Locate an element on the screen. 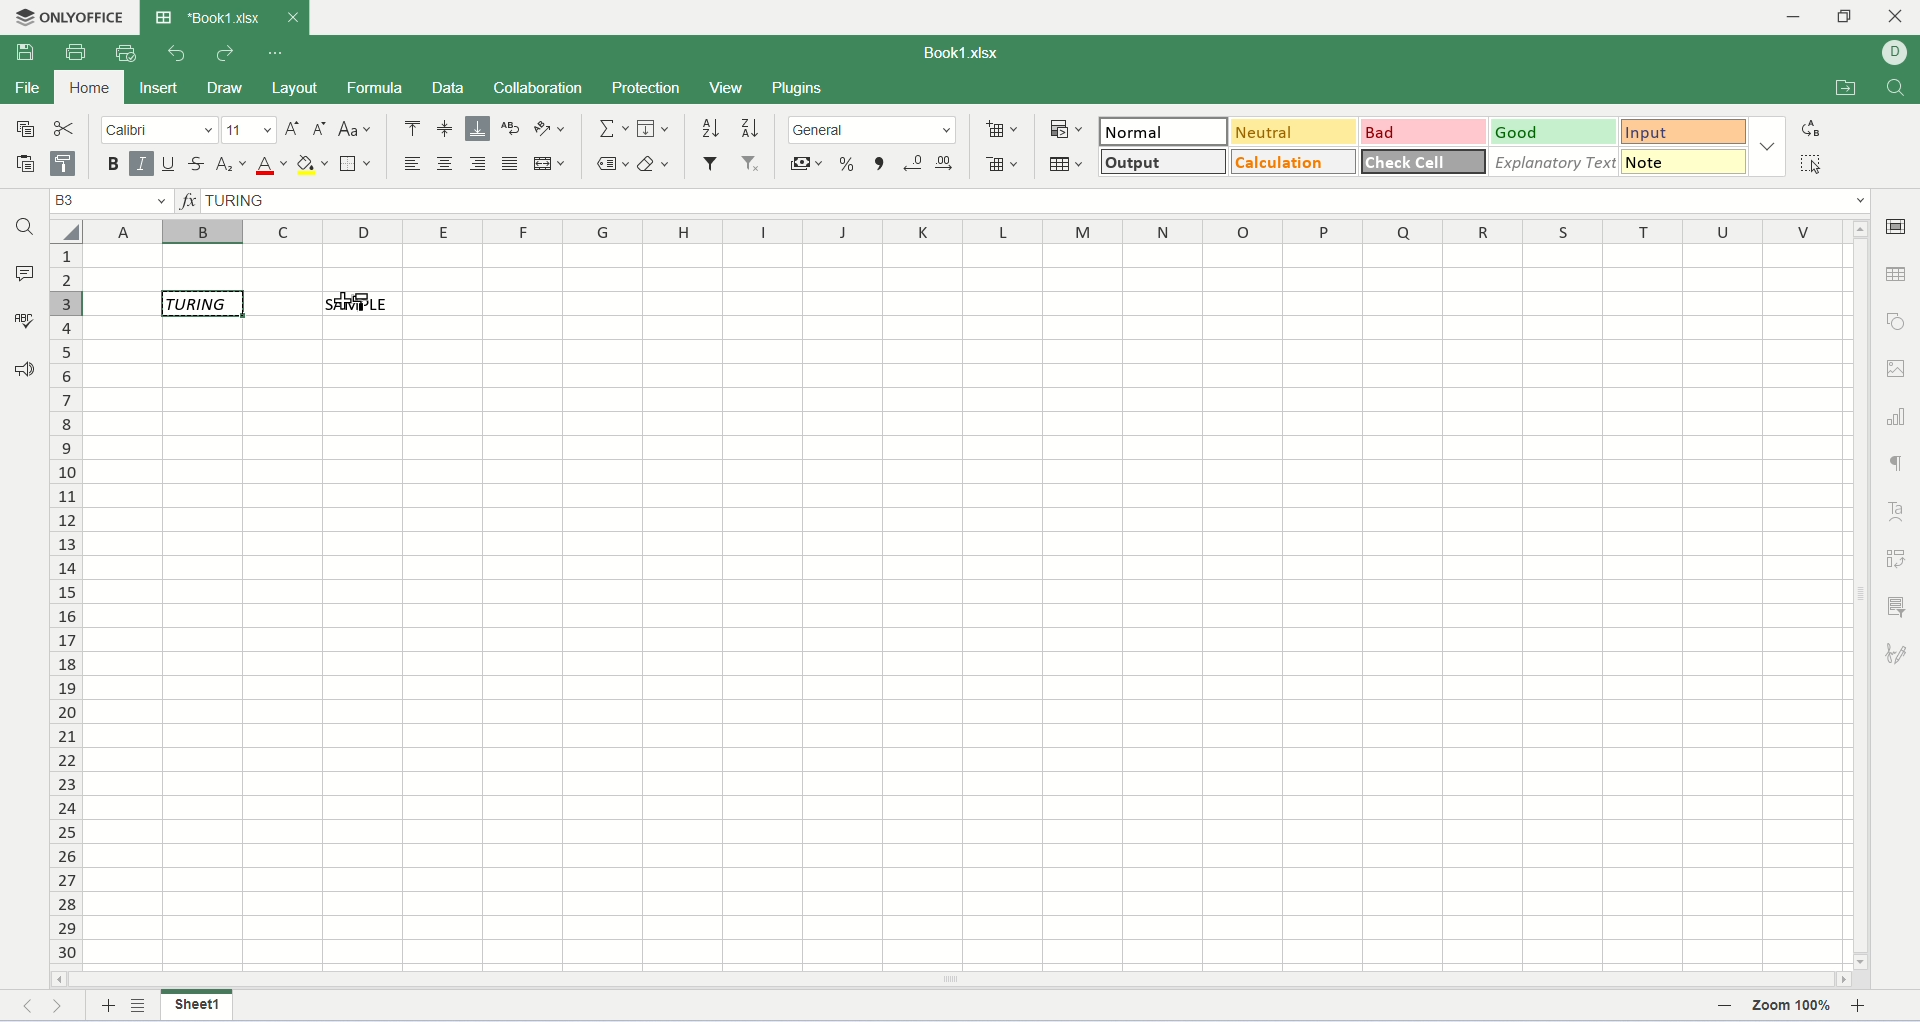 This screenshot has width=1920, height=1022. image settings is located at coordinates (1898, 366).